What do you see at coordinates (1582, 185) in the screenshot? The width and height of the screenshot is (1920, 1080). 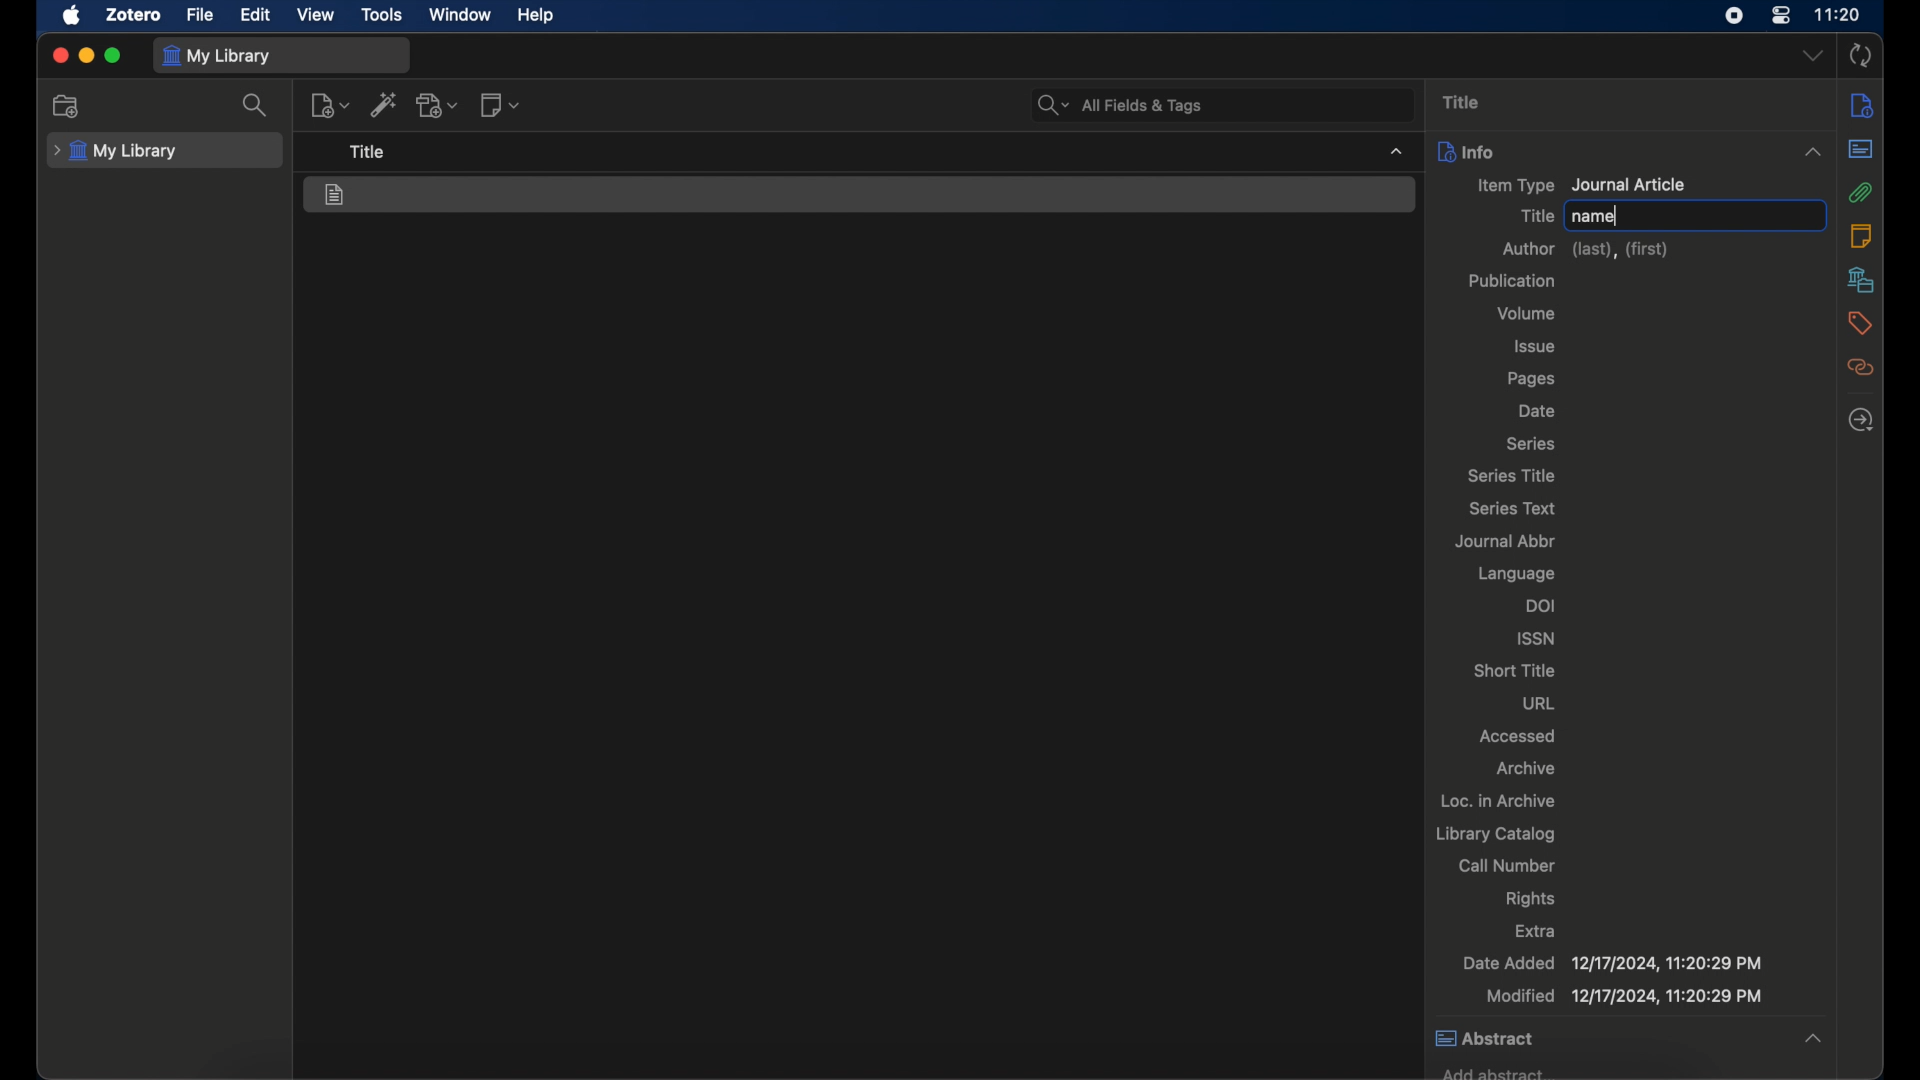 I see `item type ` at bounding box center [1582, 185].